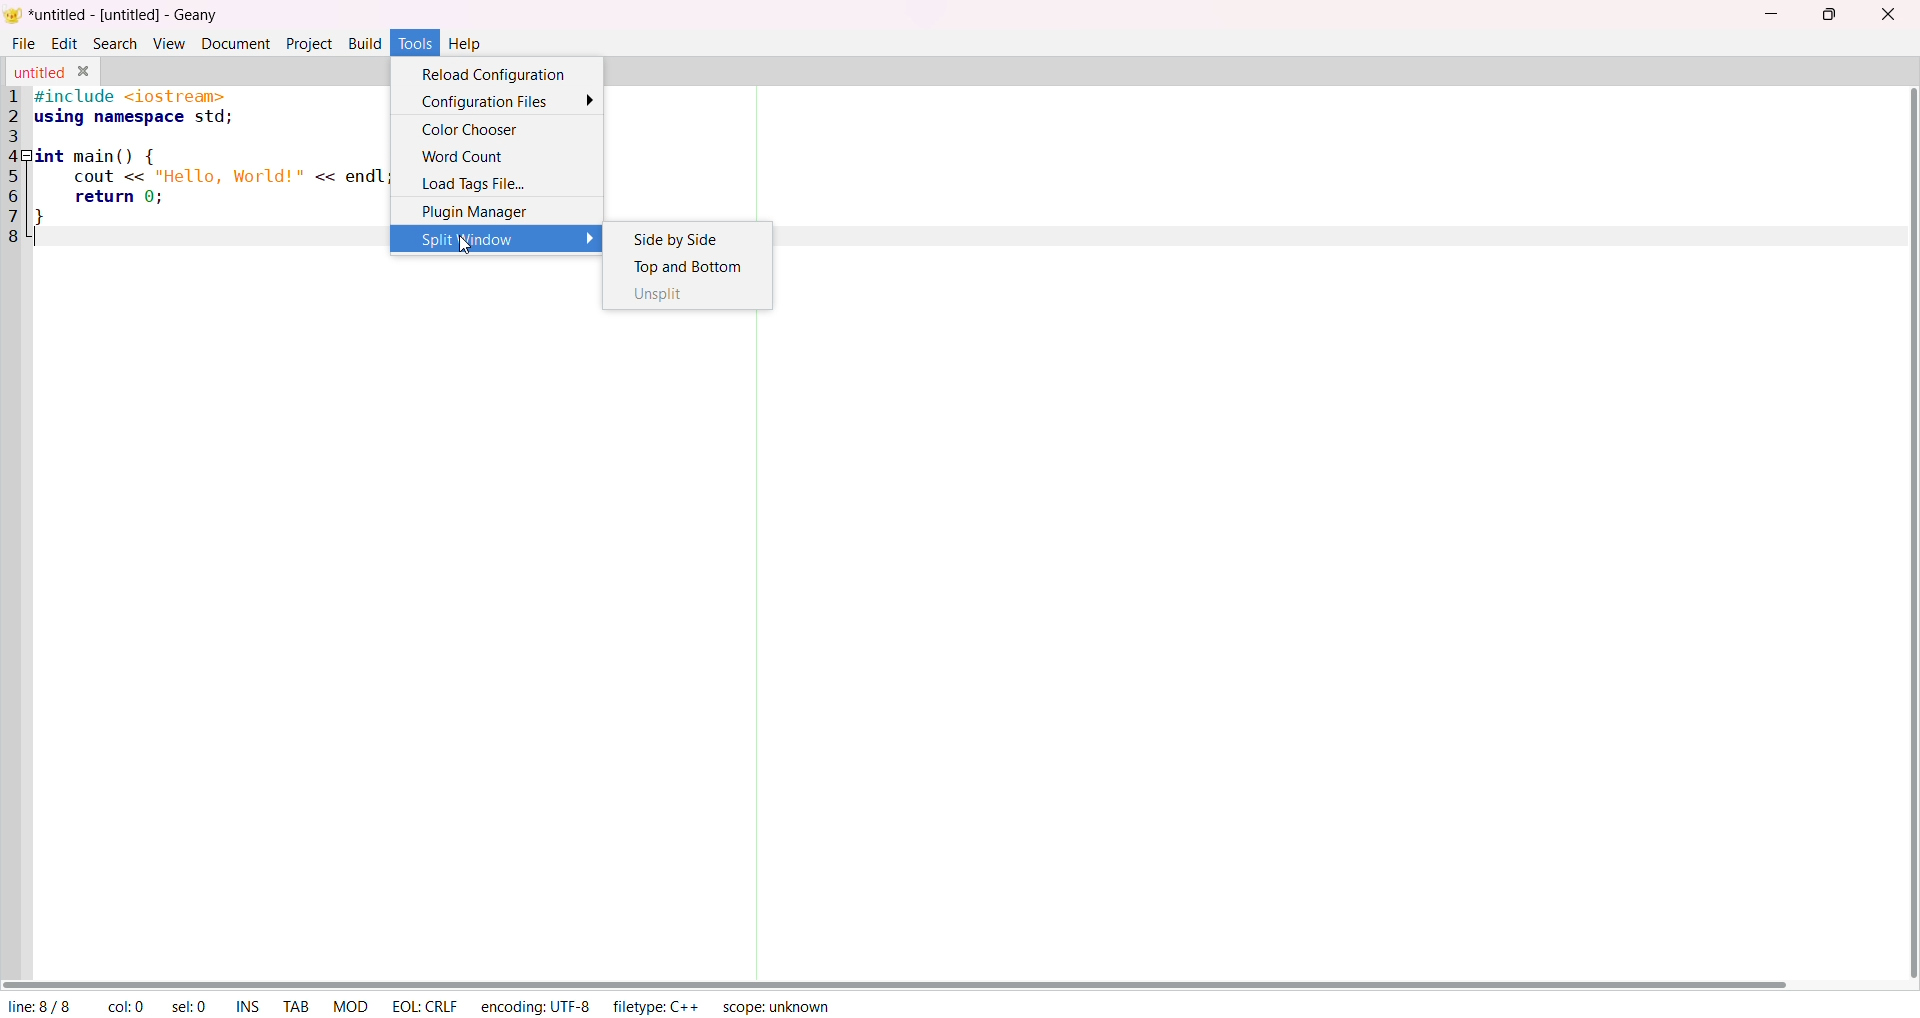 Image resolution: width=1920 pixels, height=1018 pixels. I want to click on Unsplit, so click(669, 297).